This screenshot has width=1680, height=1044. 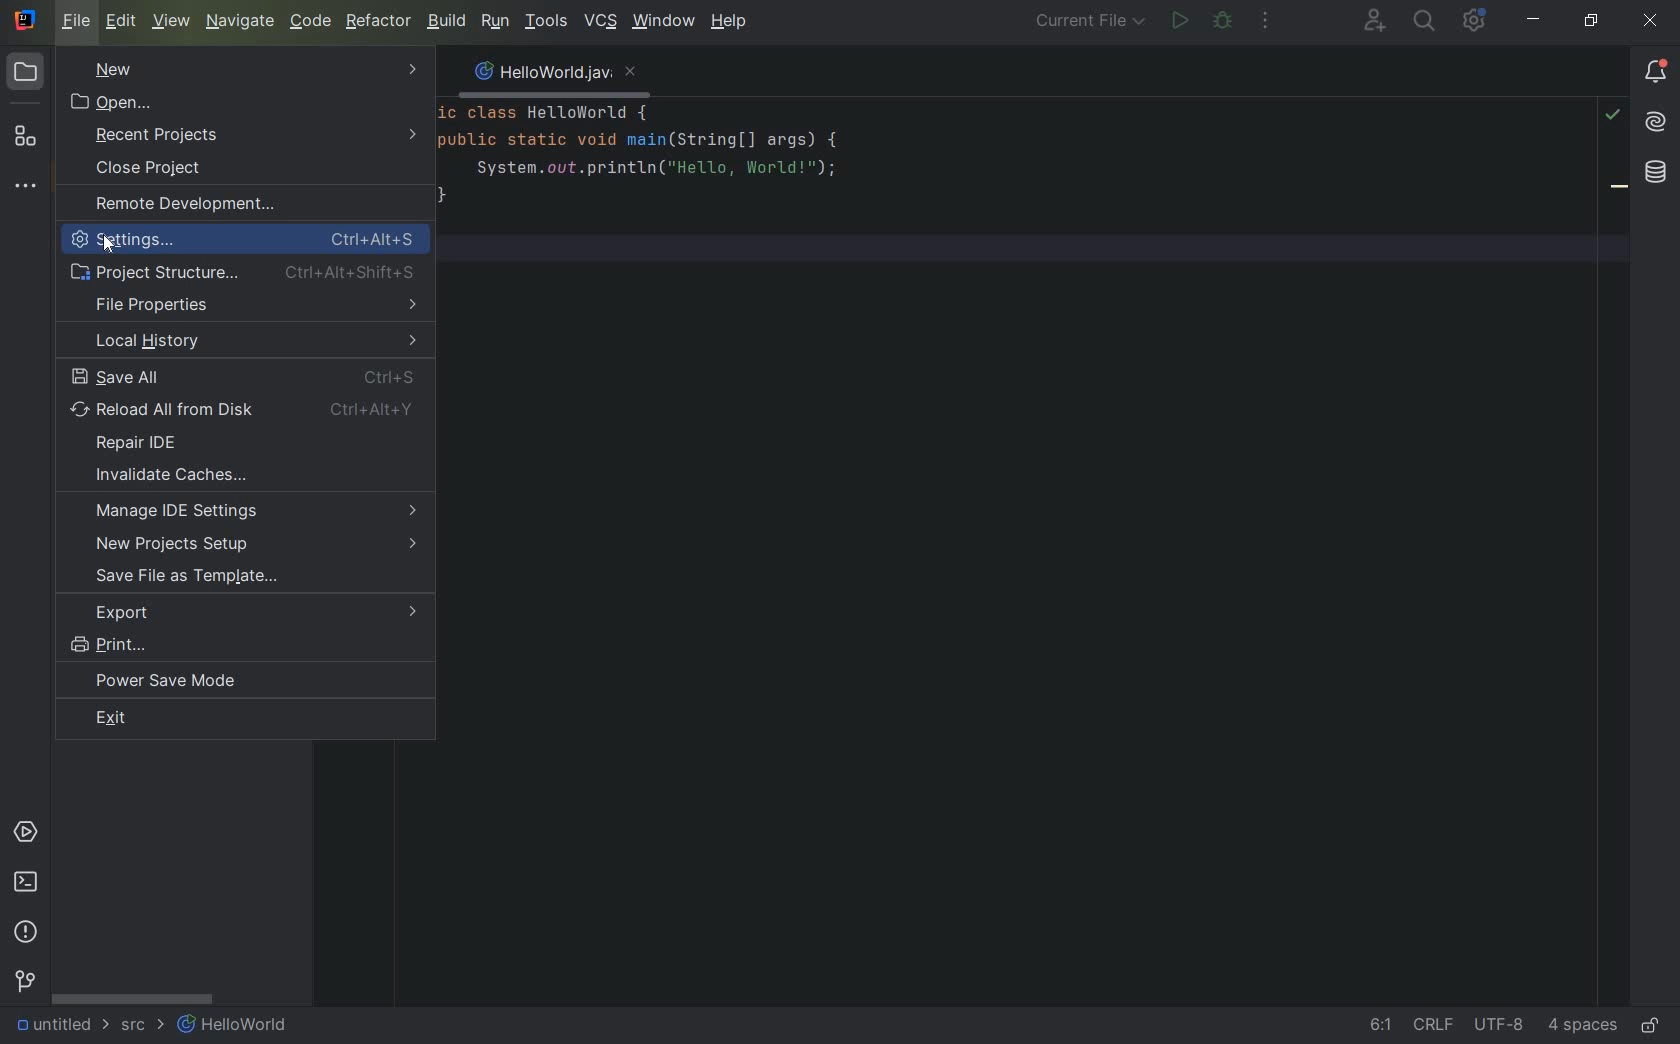 I want to click on HELLOWORLD, so click(x=231, y=1024).